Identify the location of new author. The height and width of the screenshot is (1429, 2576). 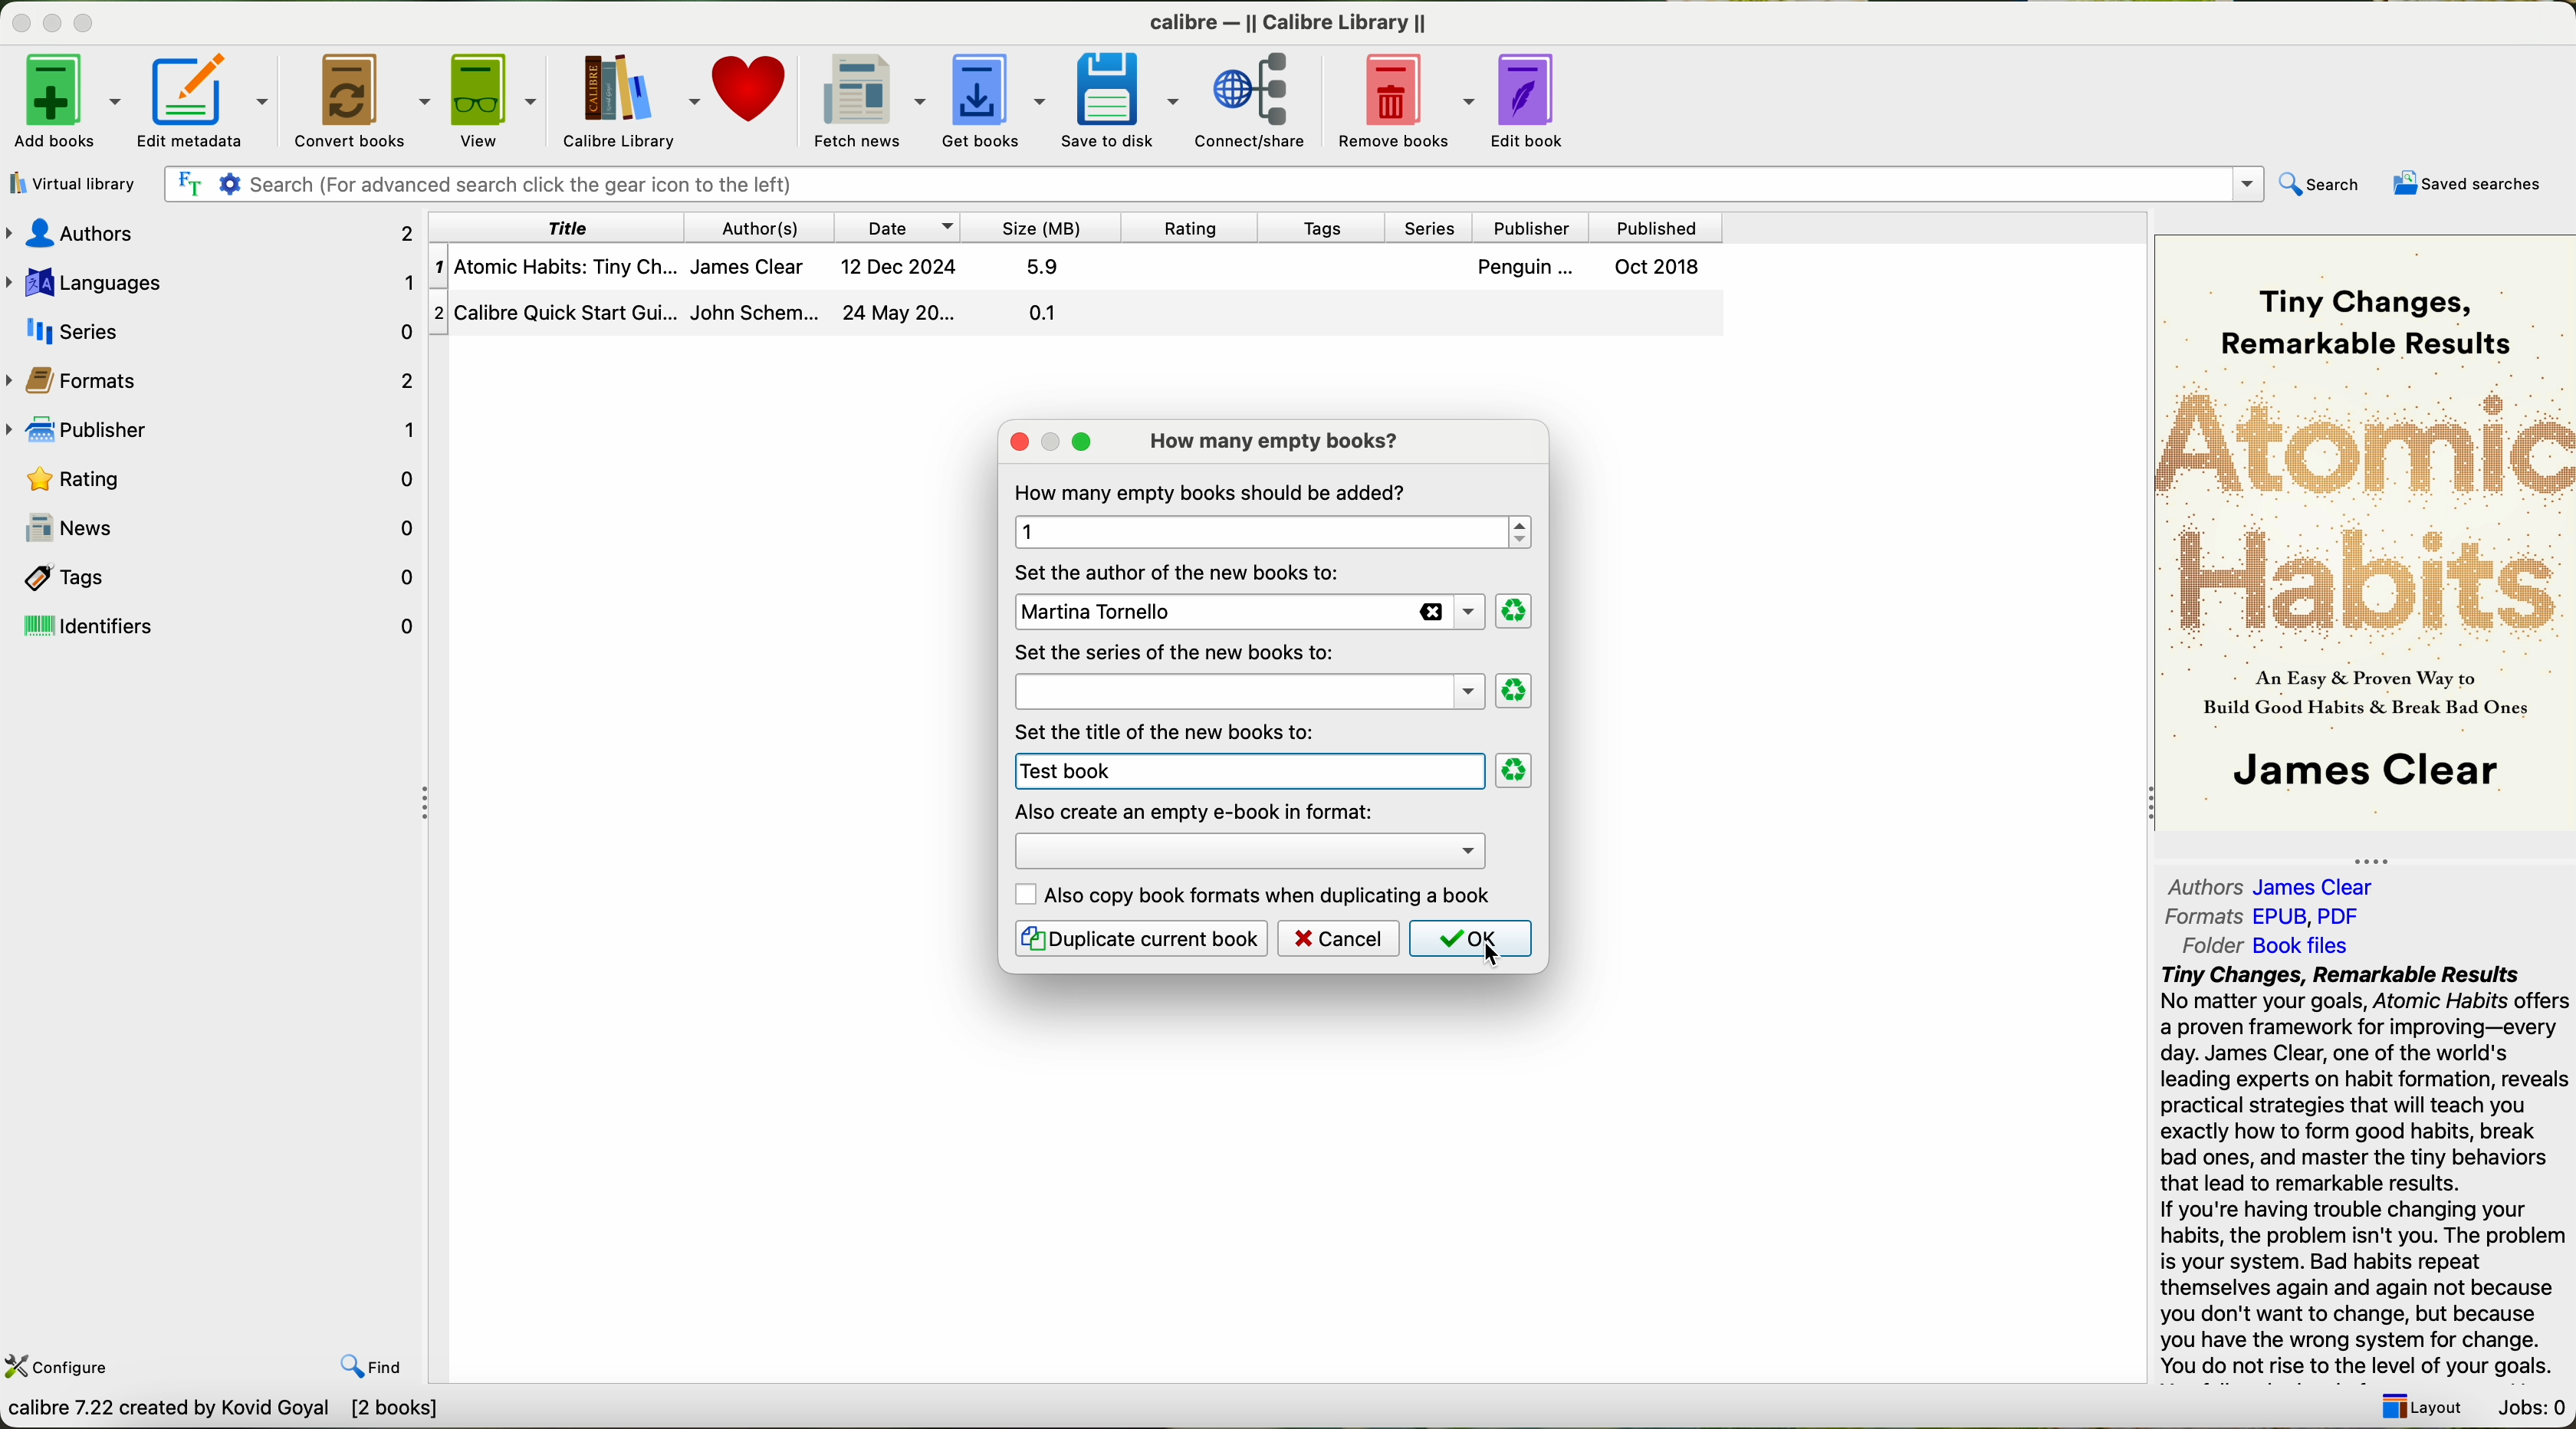
(1244, 613).